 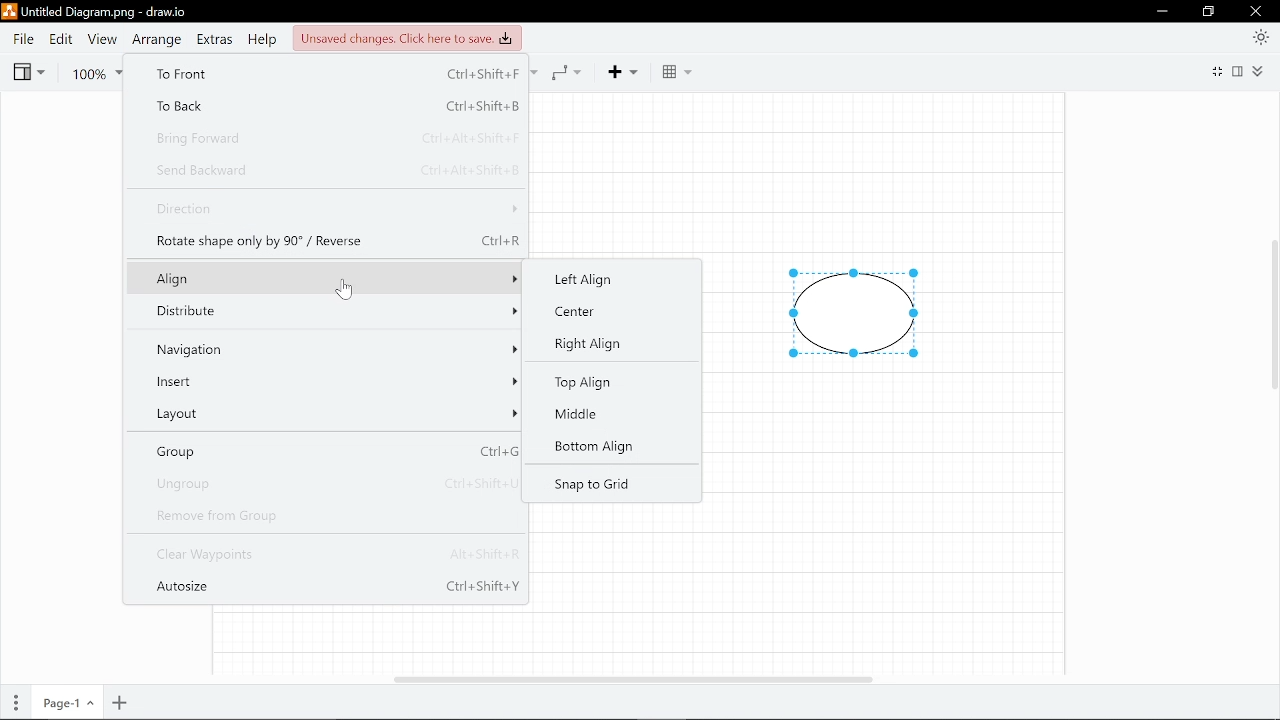 What do you see at coordinates (337, 590) in the screenshot?
I see `Autosize` at bounding box center [337, 590].